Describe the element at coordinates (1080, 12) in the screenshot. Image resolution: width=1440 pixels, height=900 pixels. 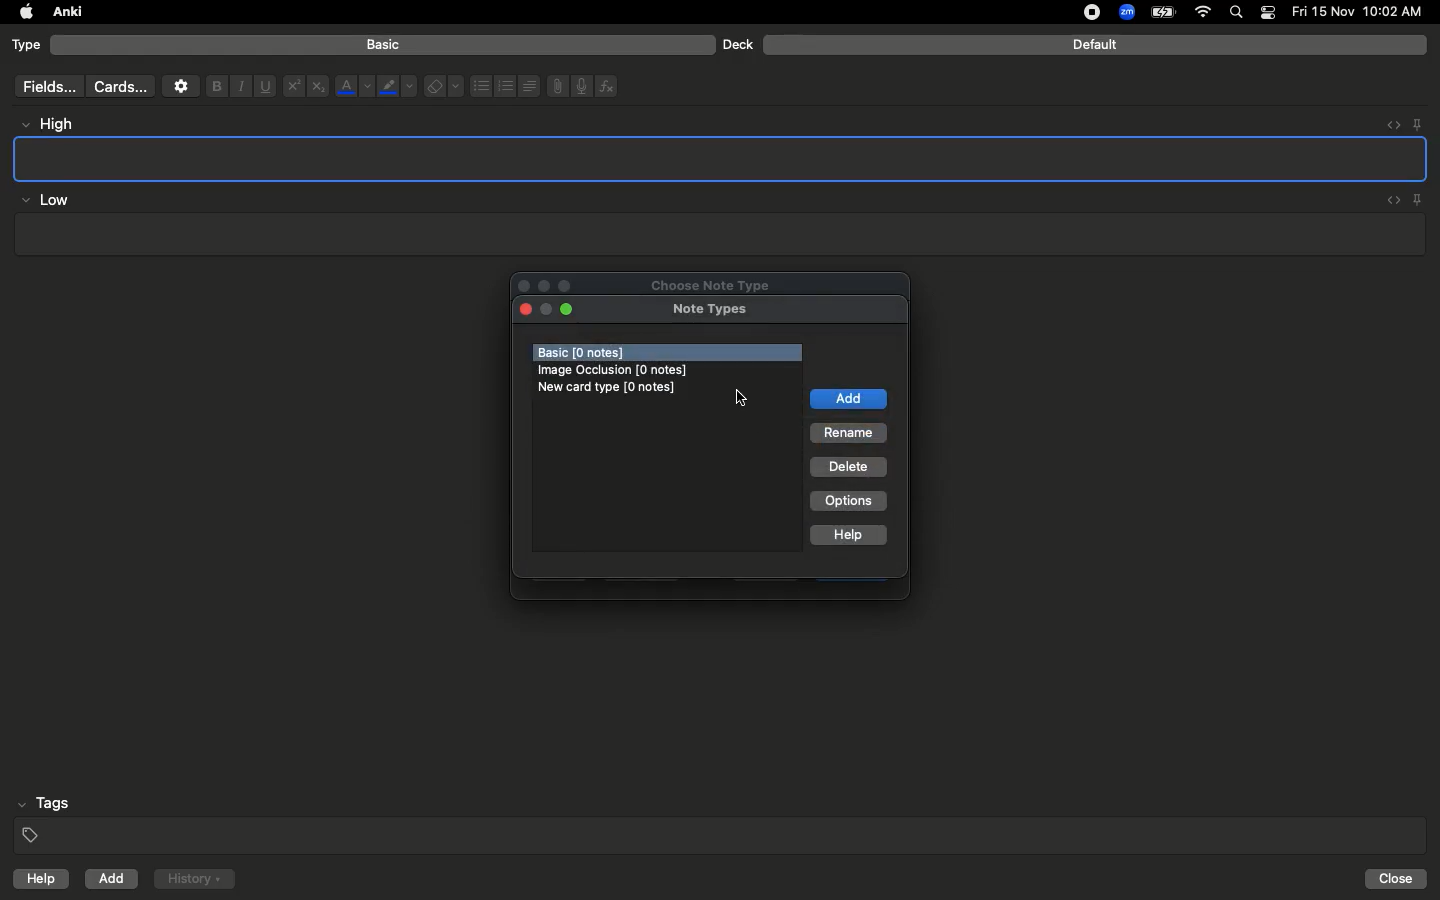
I see `recording` at that location.